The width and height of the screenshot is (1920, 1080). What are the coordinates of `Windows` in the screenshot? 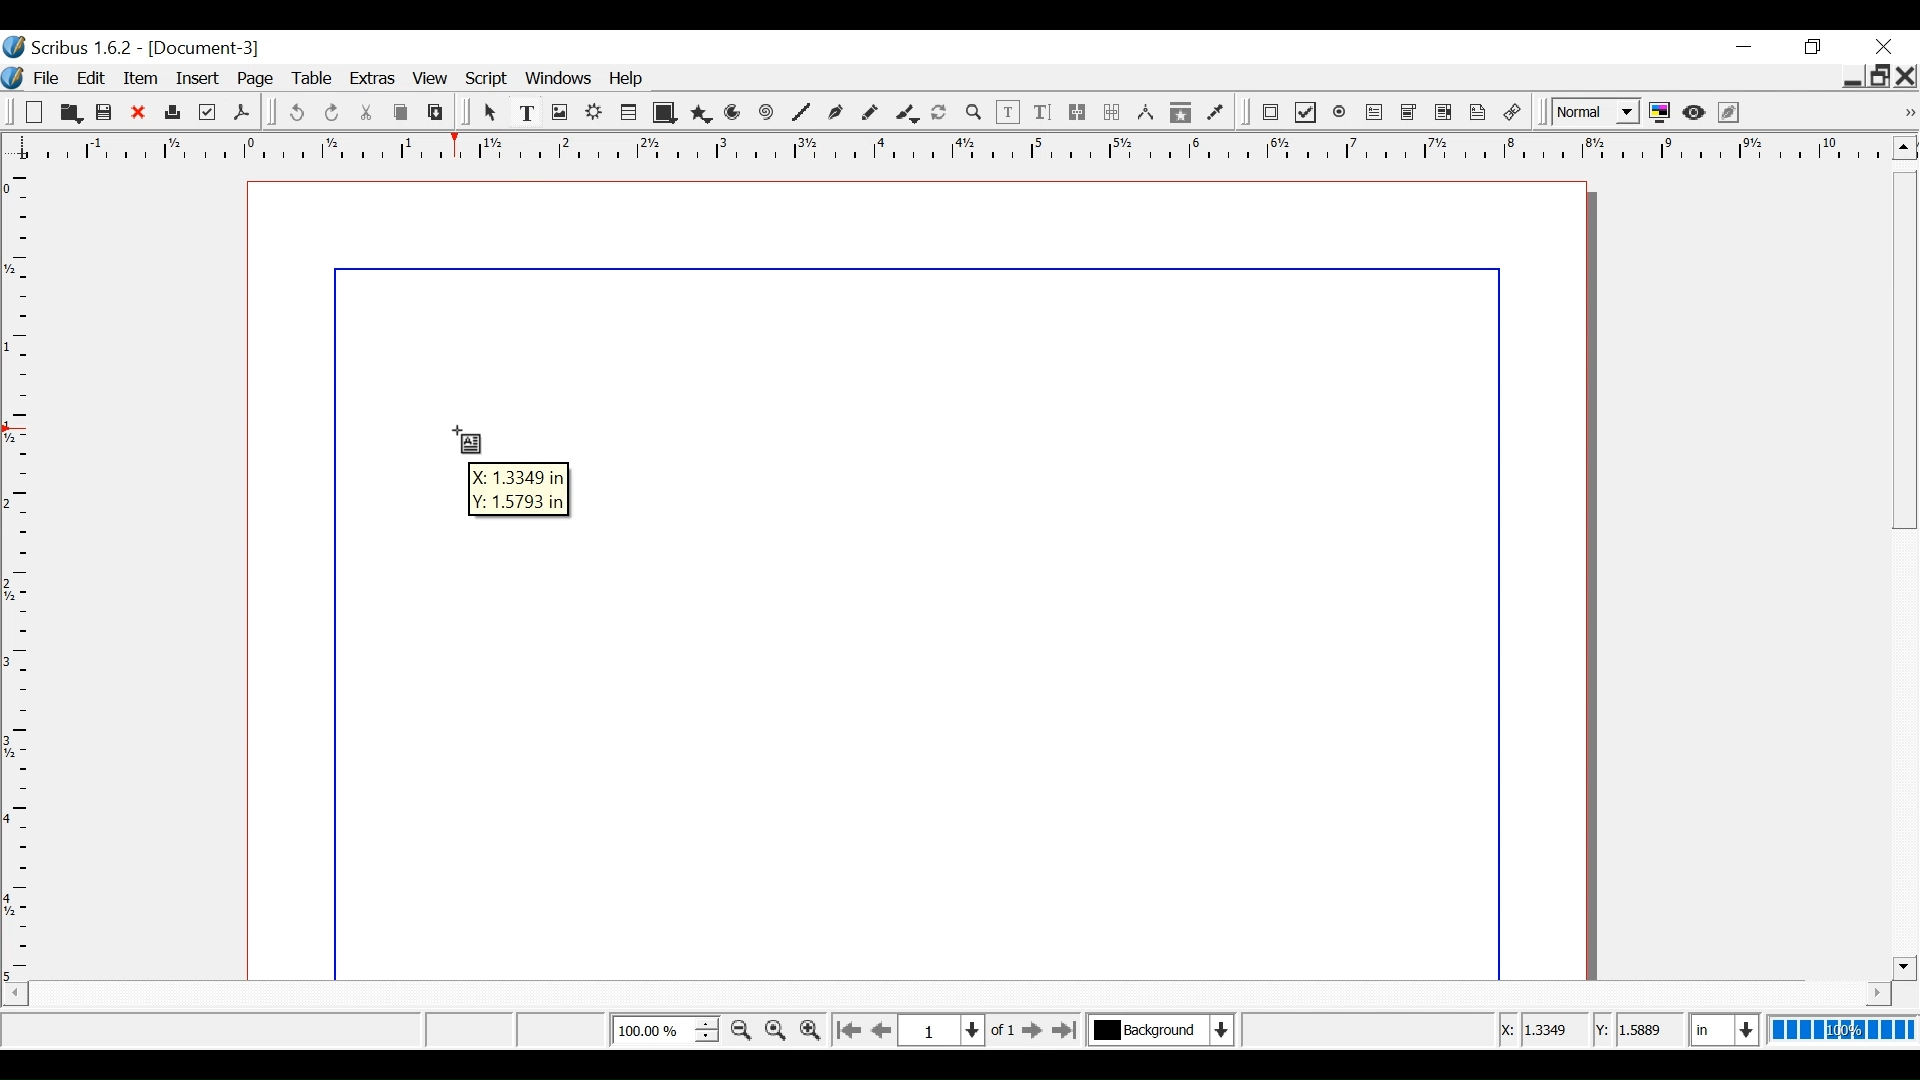 It's located at (560, 78).